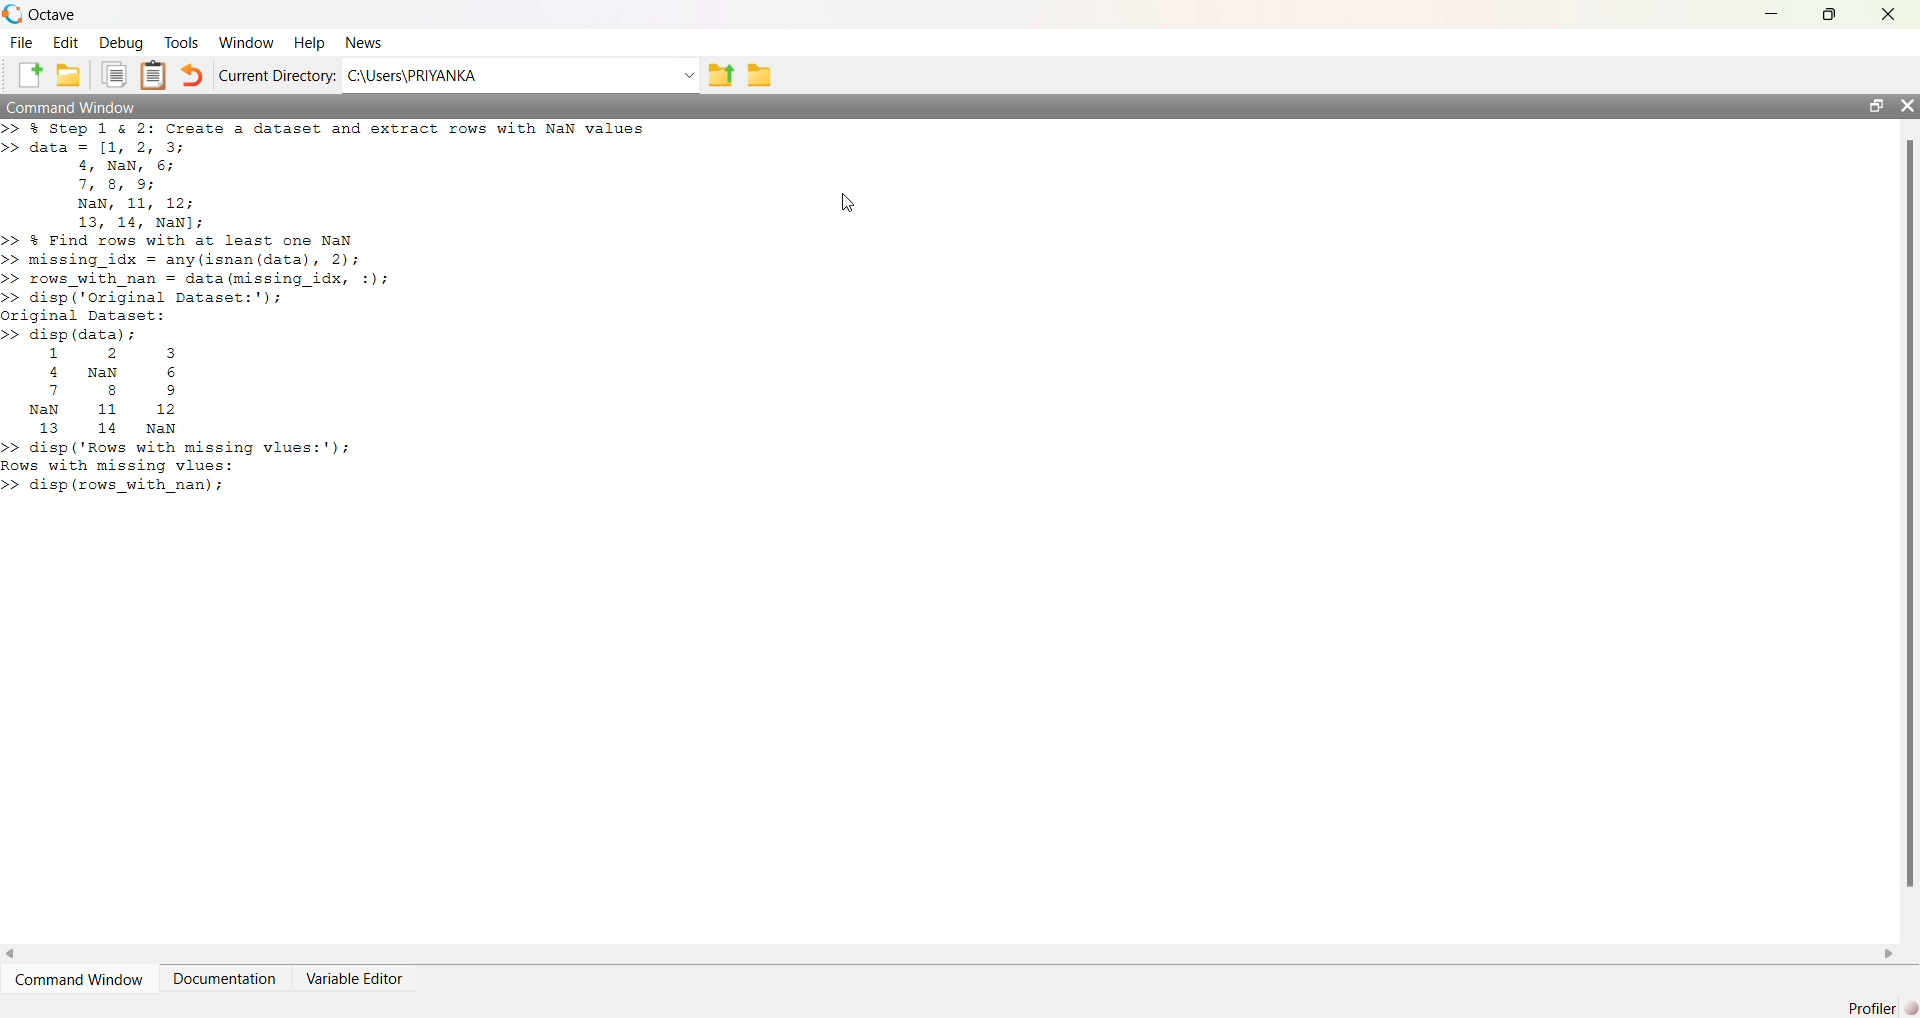 The height and width of the screenshot is (1018, 1920). I want to click on folder, so click(760, 76).